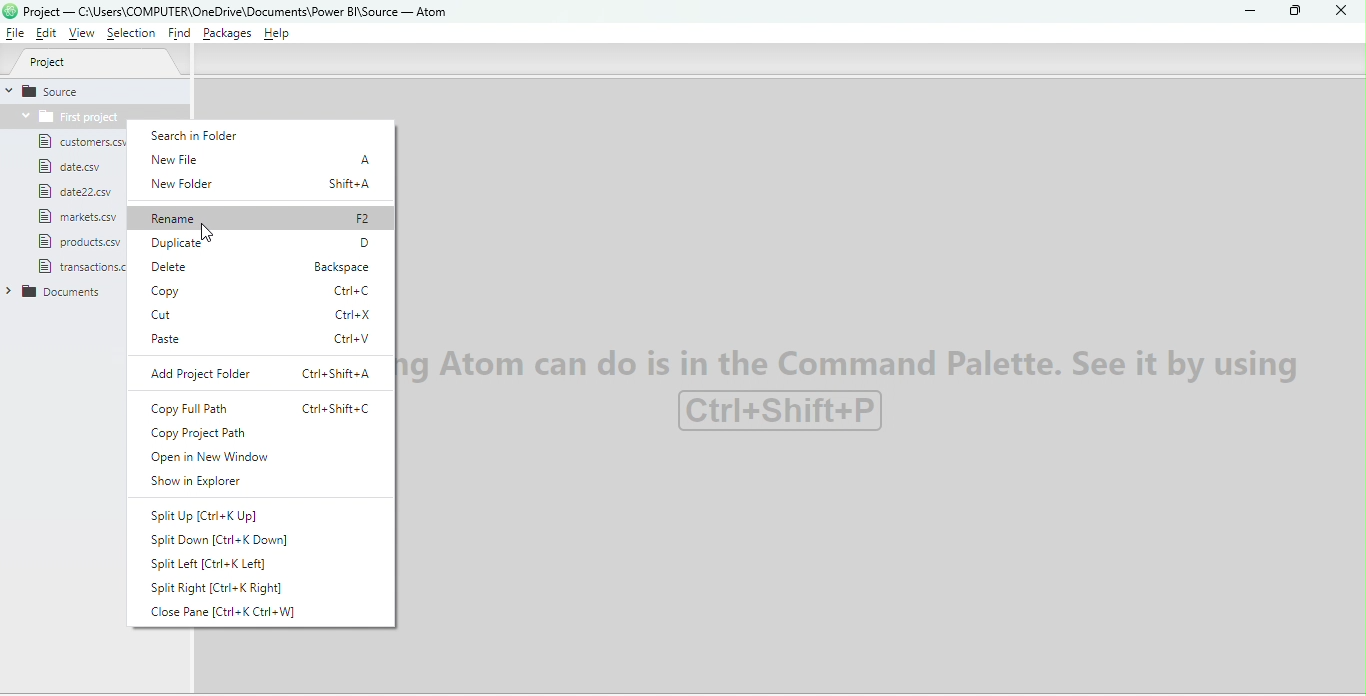 The width and height of the screenshot is (1366, 696). I want to click on File, so click(79, 167).